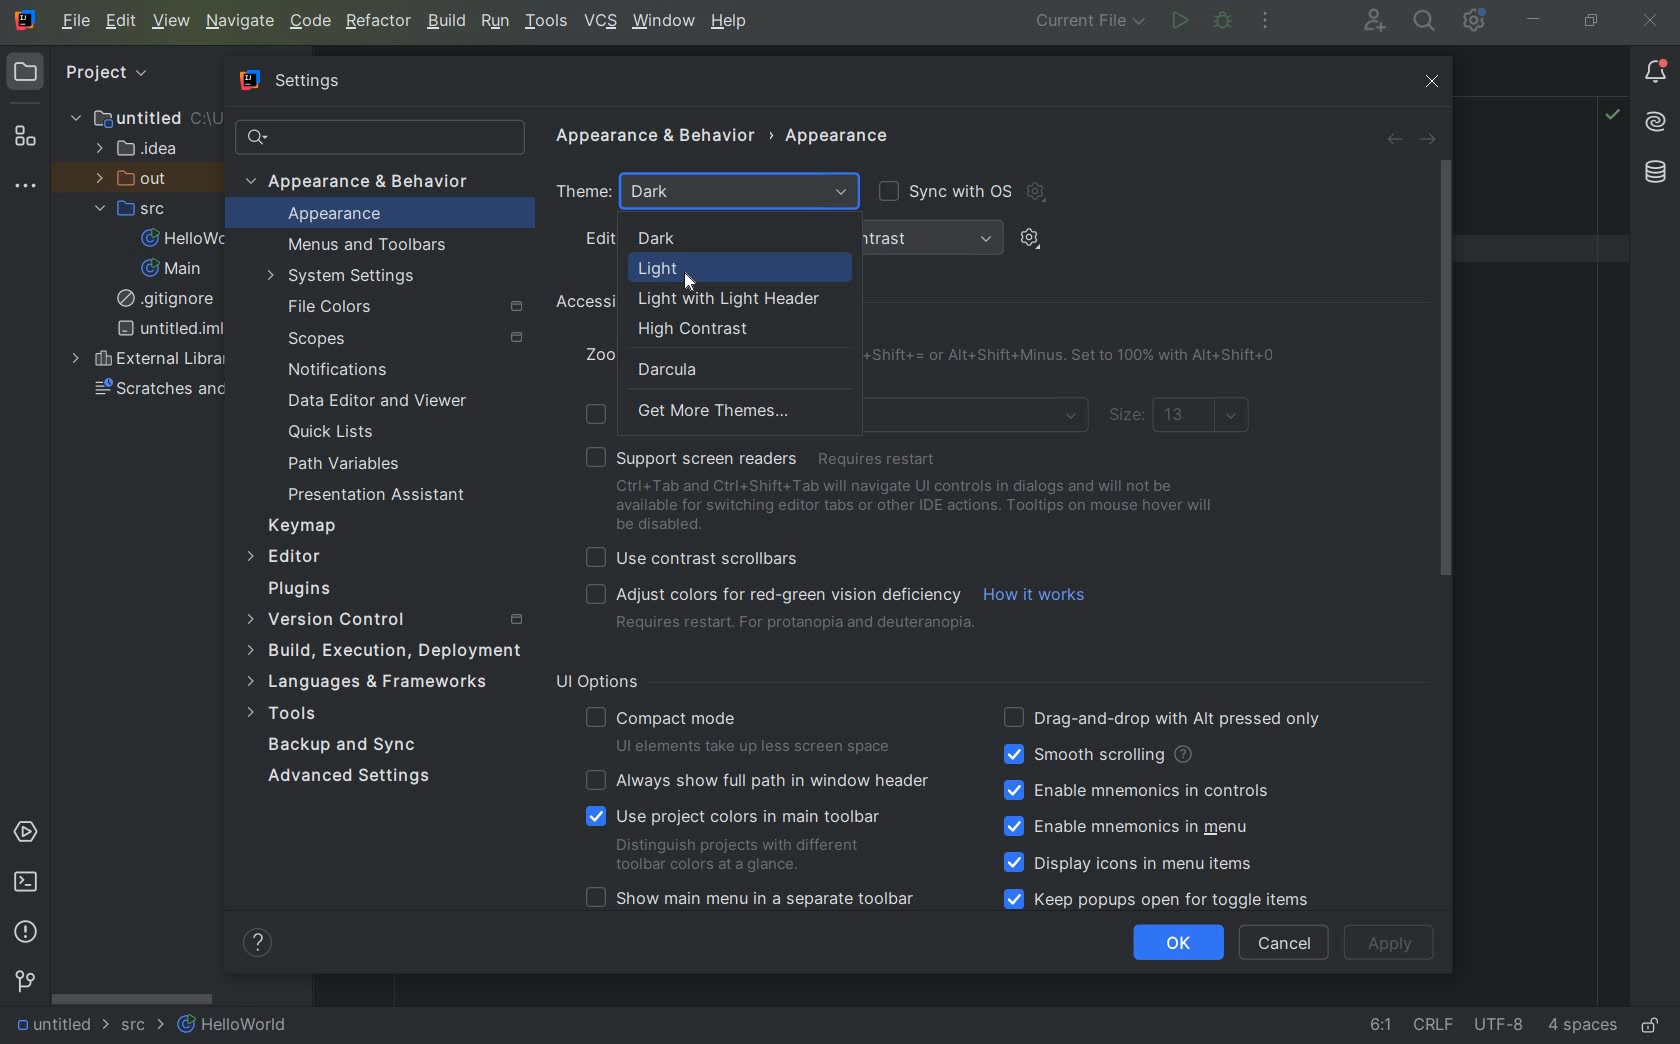 The width and height of the screenshot is (1680, 1044). What do you see at coordinates (1652, 22) in the screenshot?
I see `close` at bounding box center [1652, 22].